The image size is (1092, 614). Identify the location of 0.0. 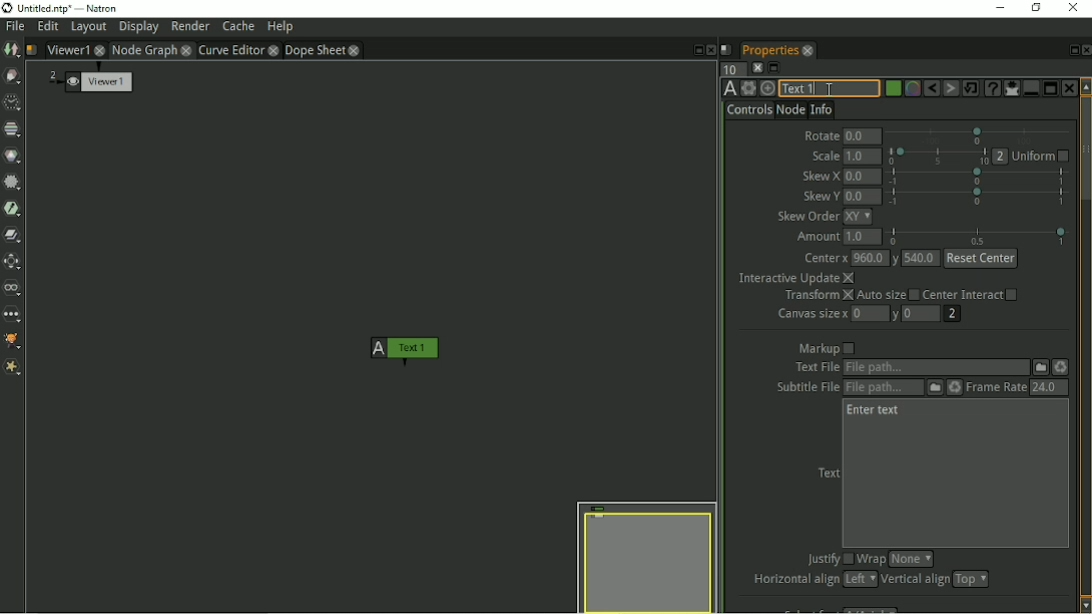
(863, 177).